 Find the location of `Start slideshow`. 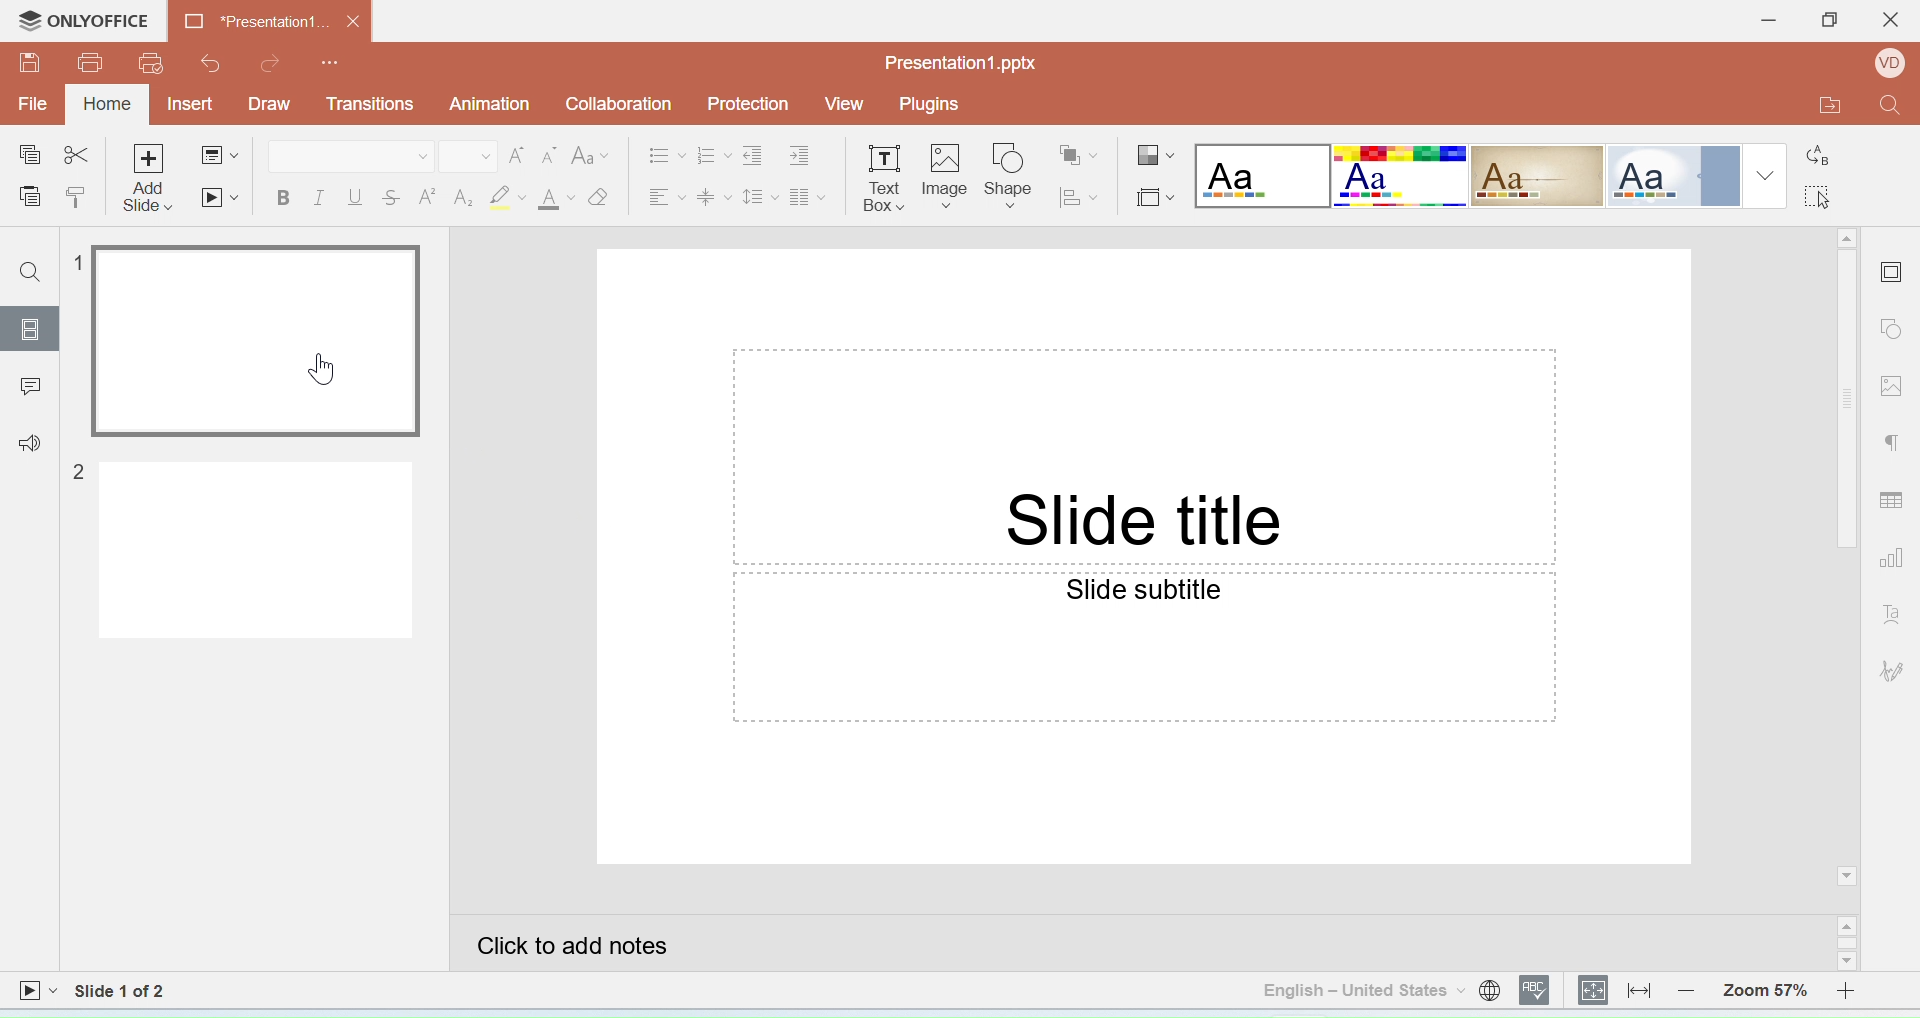

Start slideshow is located at coordinates (37, 993).